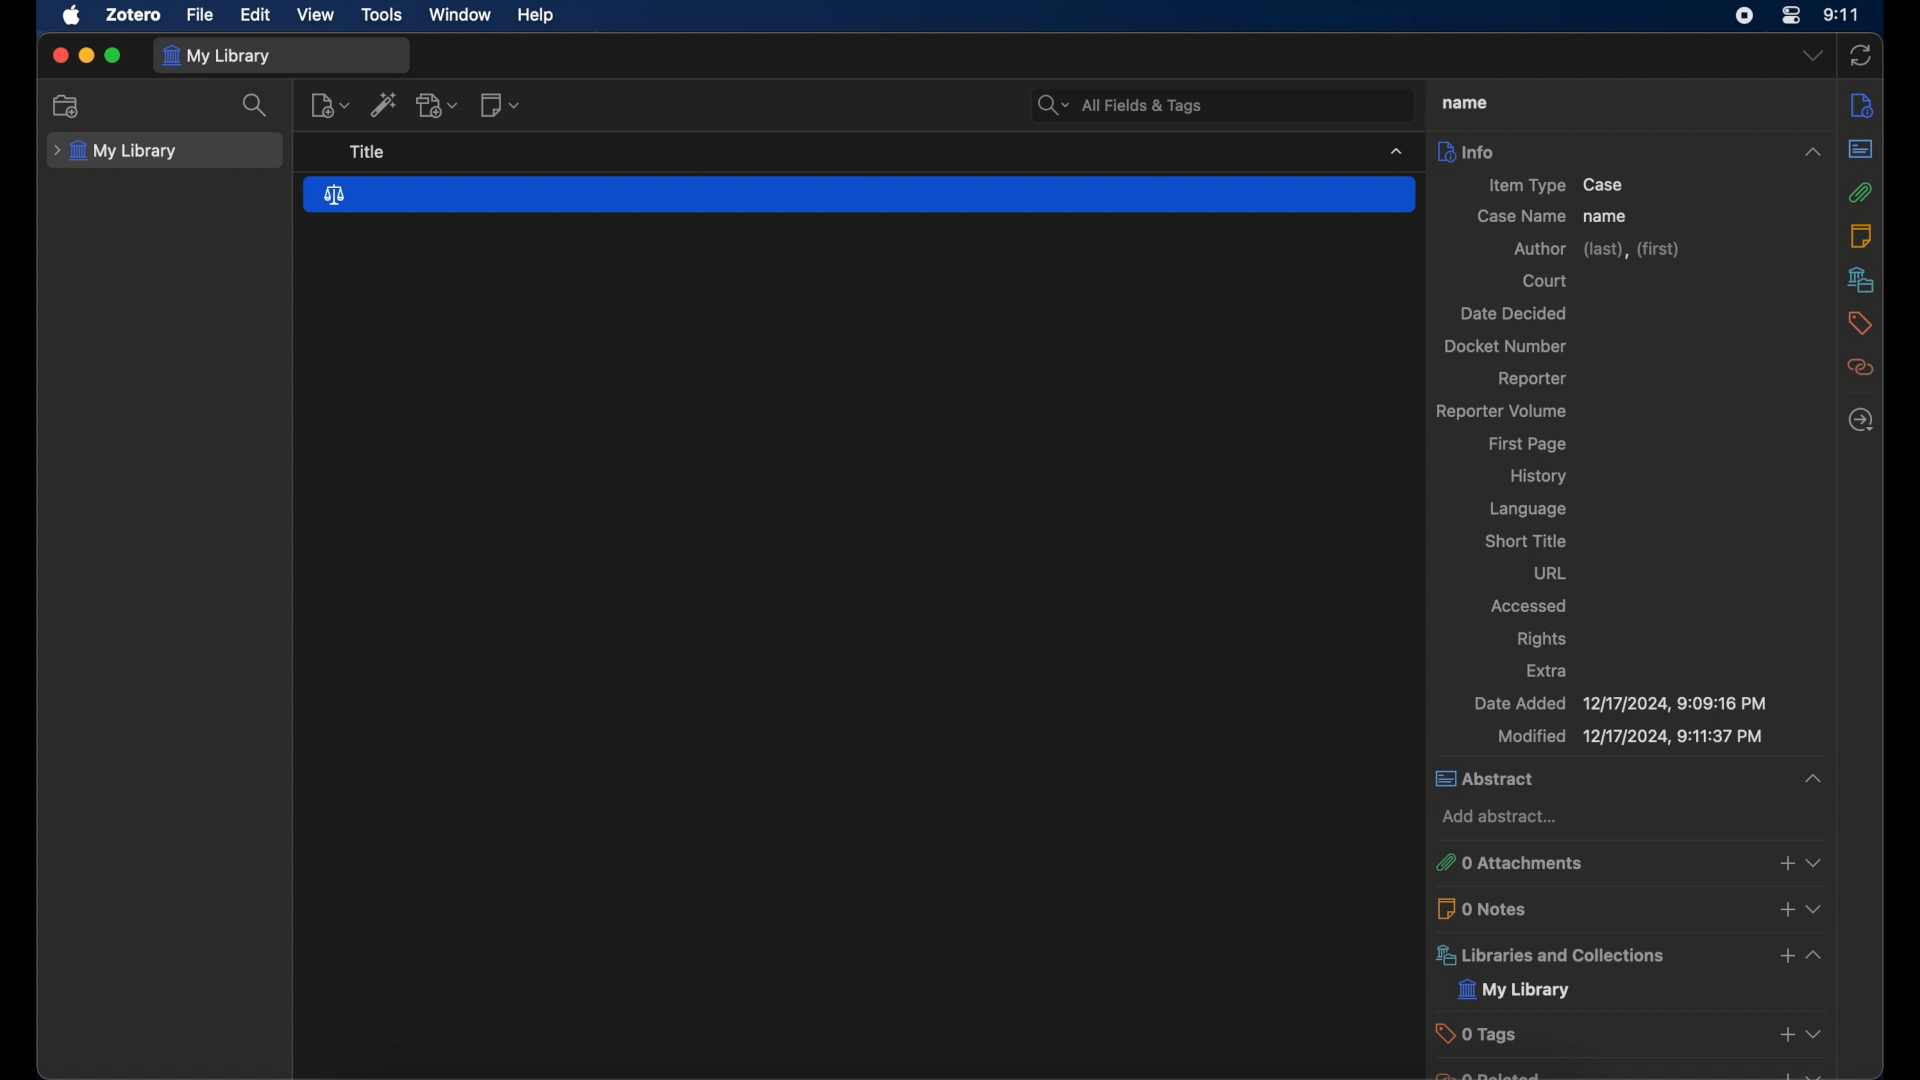 The image size is (1920, 1080). I want to click on new note, so click(500, 105).